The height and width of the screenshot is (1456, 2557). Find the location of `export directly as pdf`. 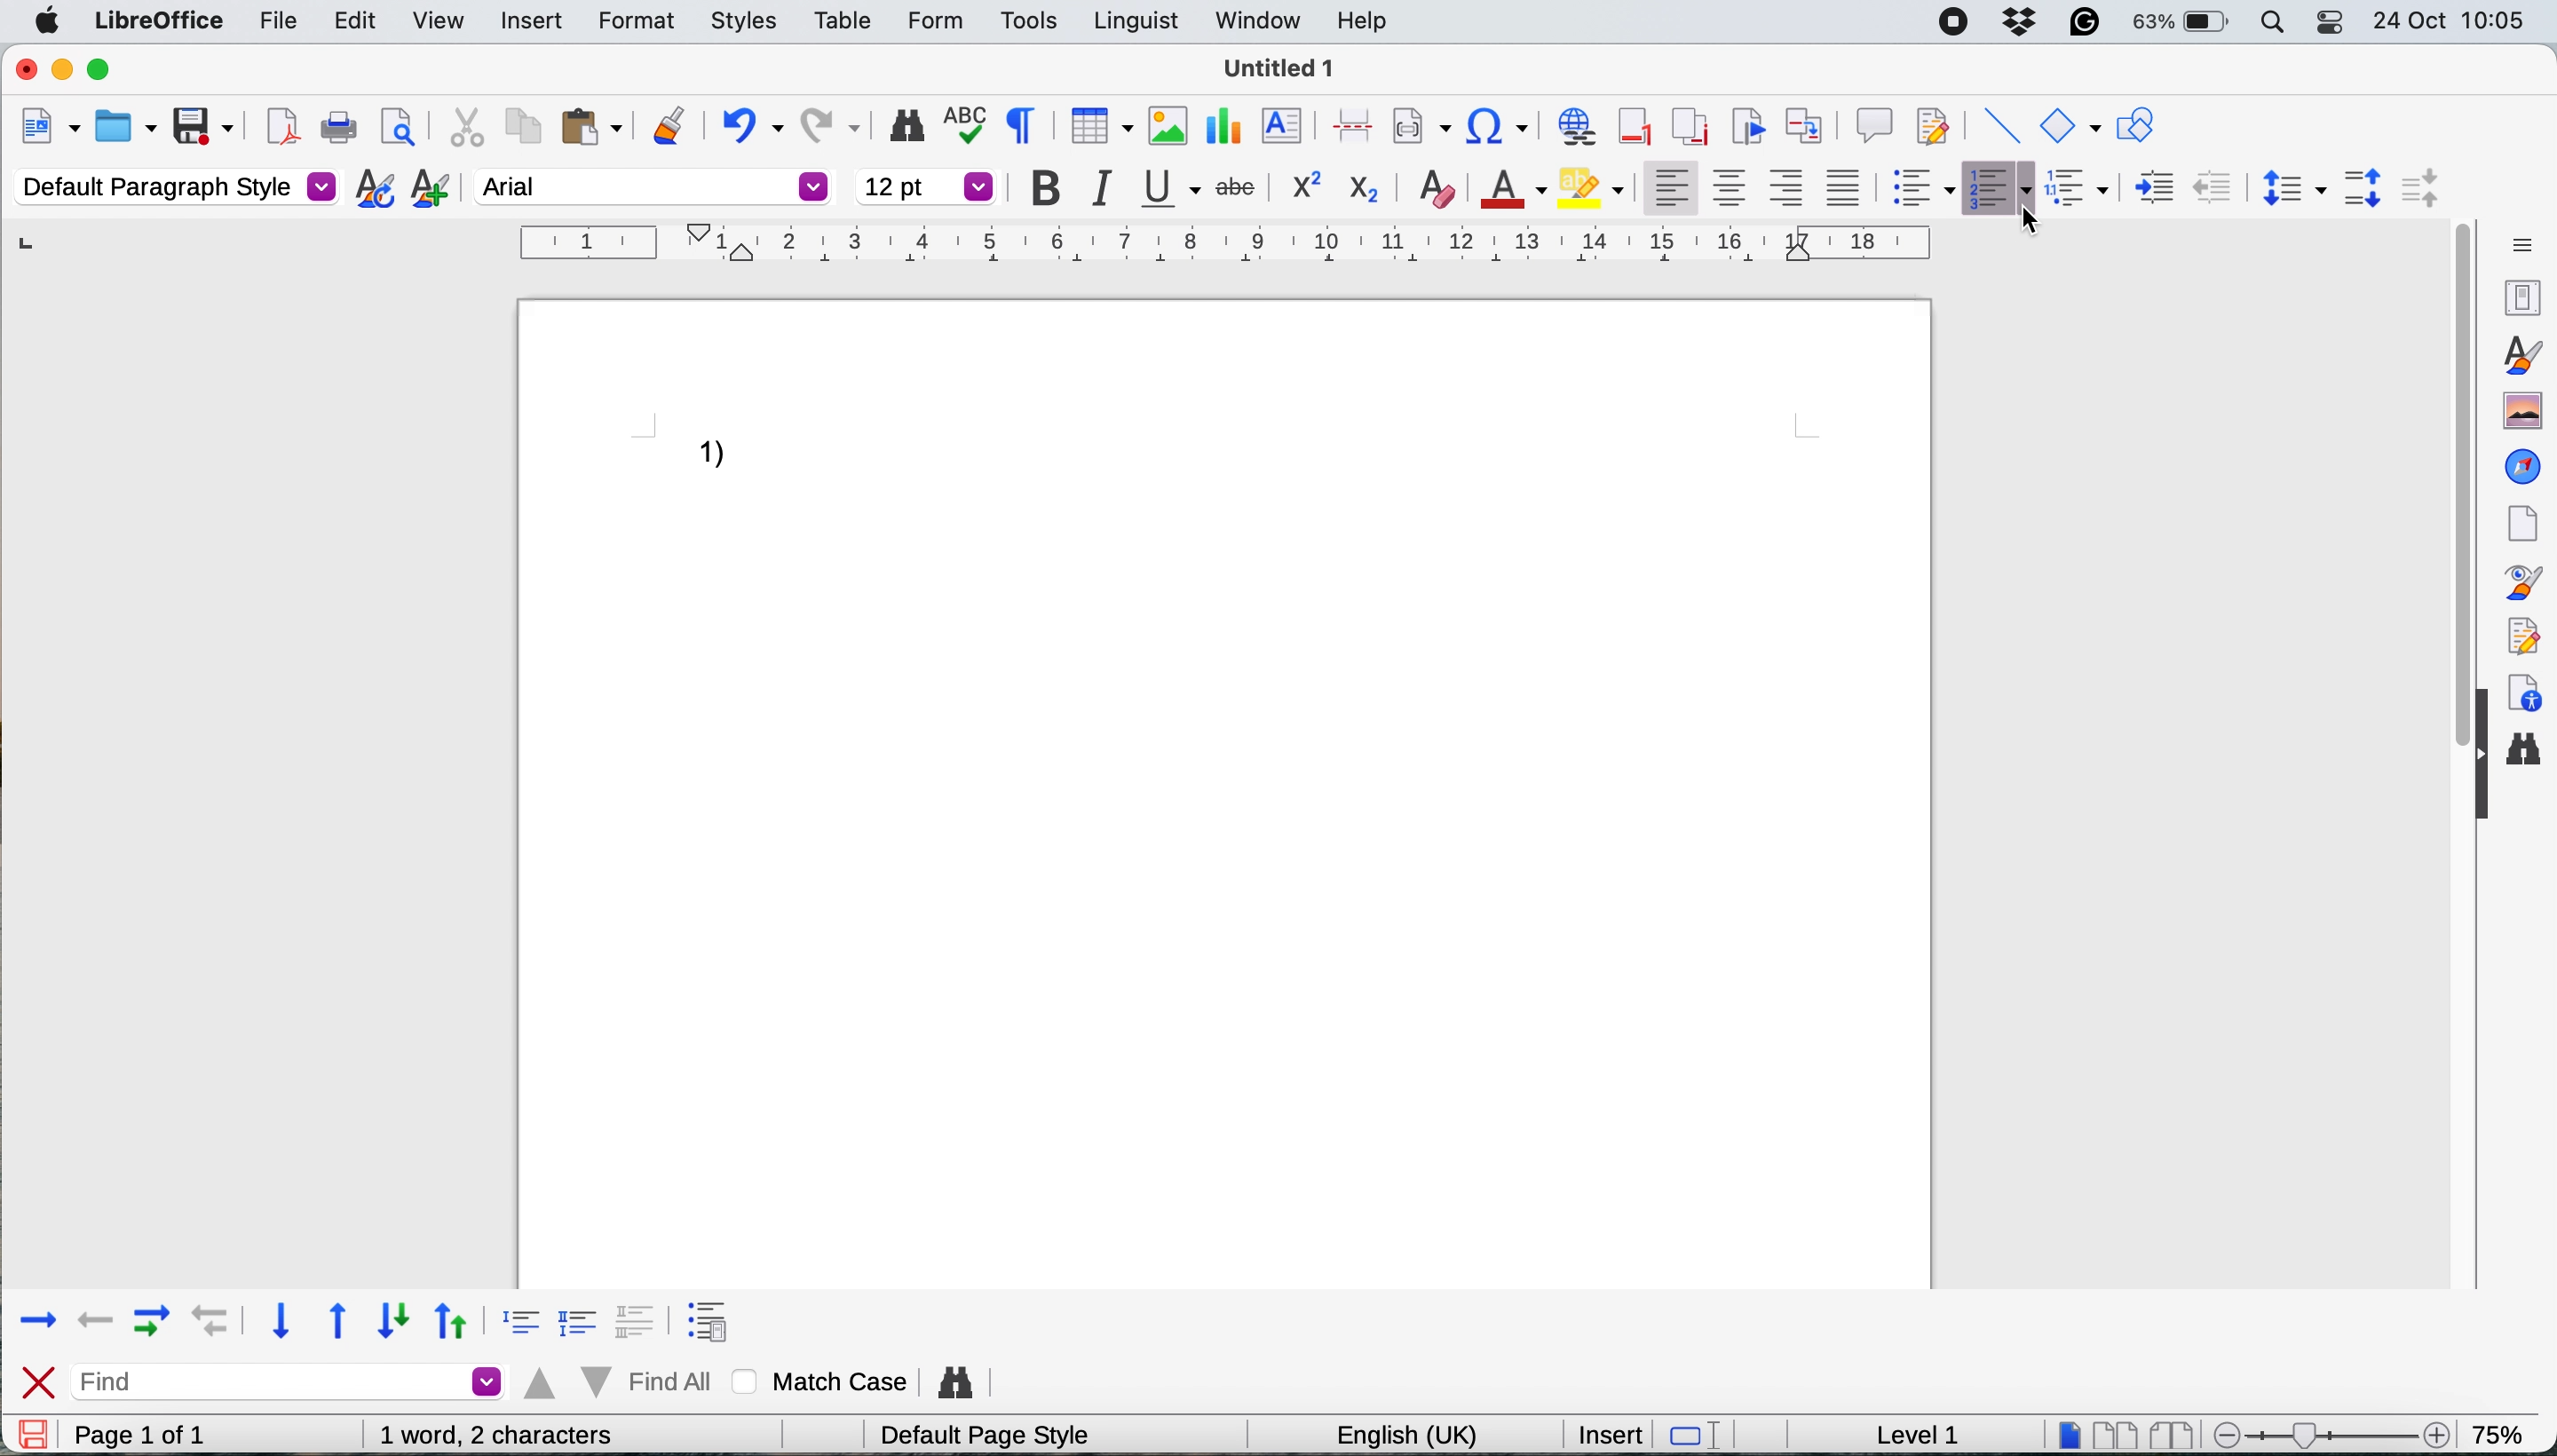

export directly as pdf is located at coordinates (280, 126).